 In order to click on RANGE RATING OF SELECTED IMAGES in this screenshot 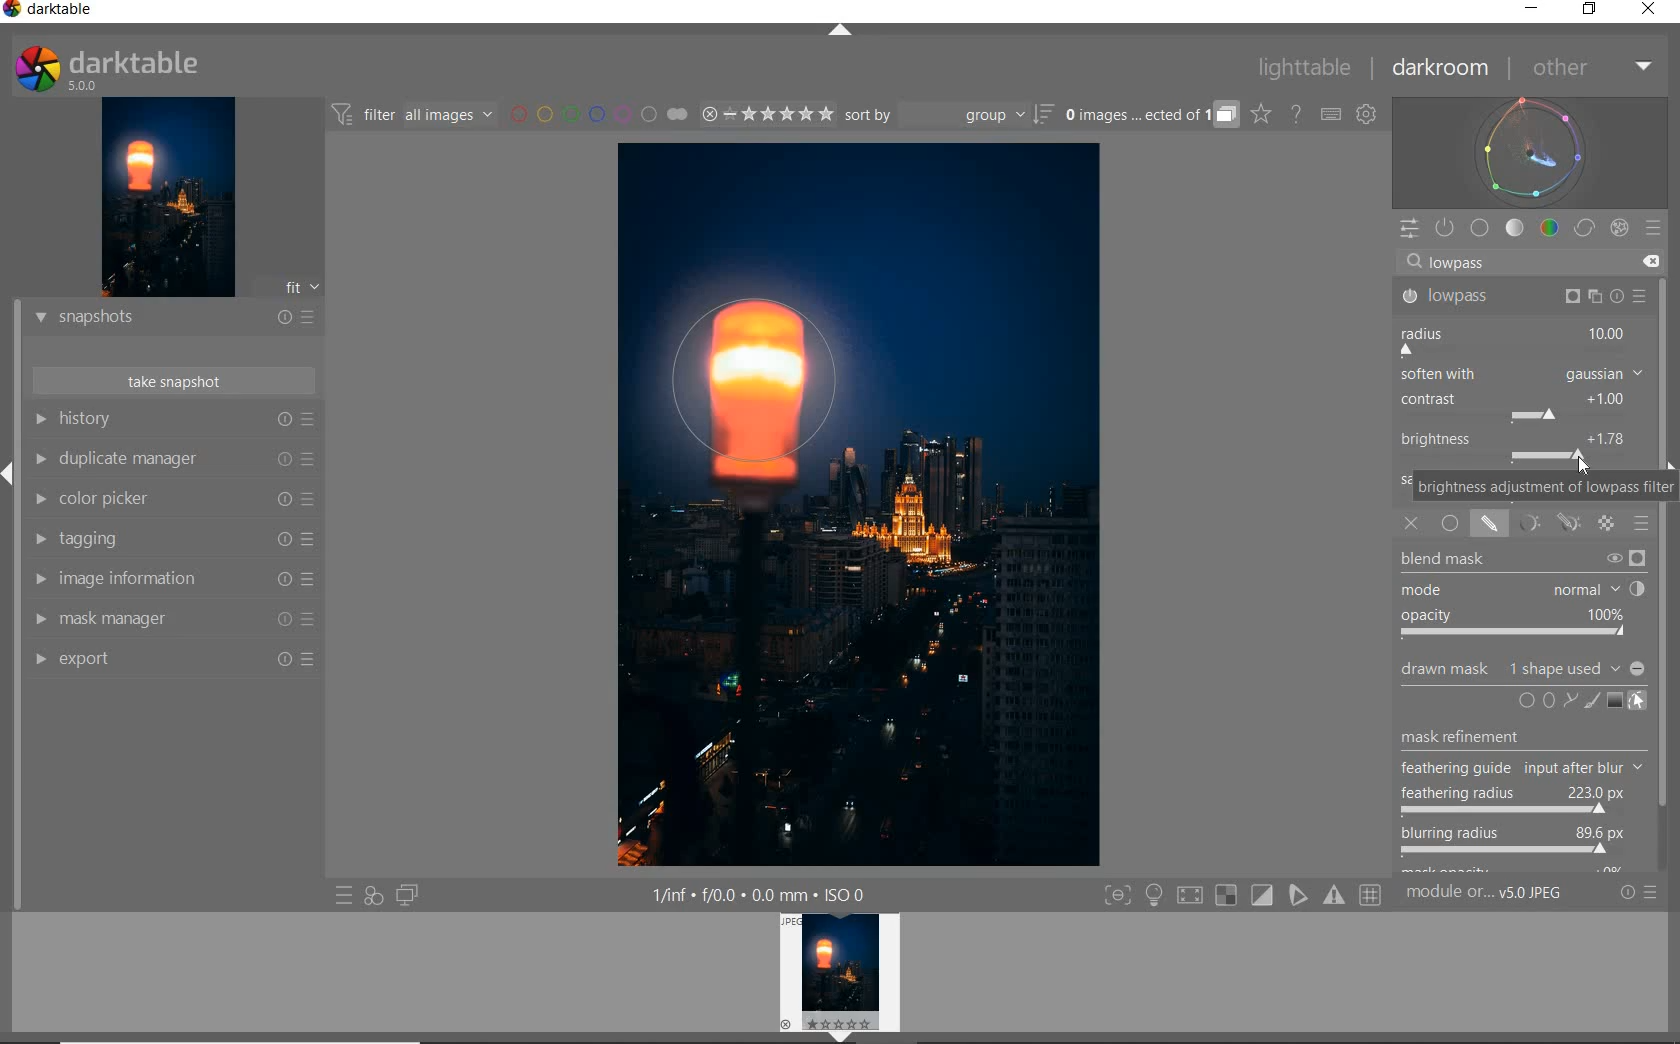, I will do `click(764, 116)`.